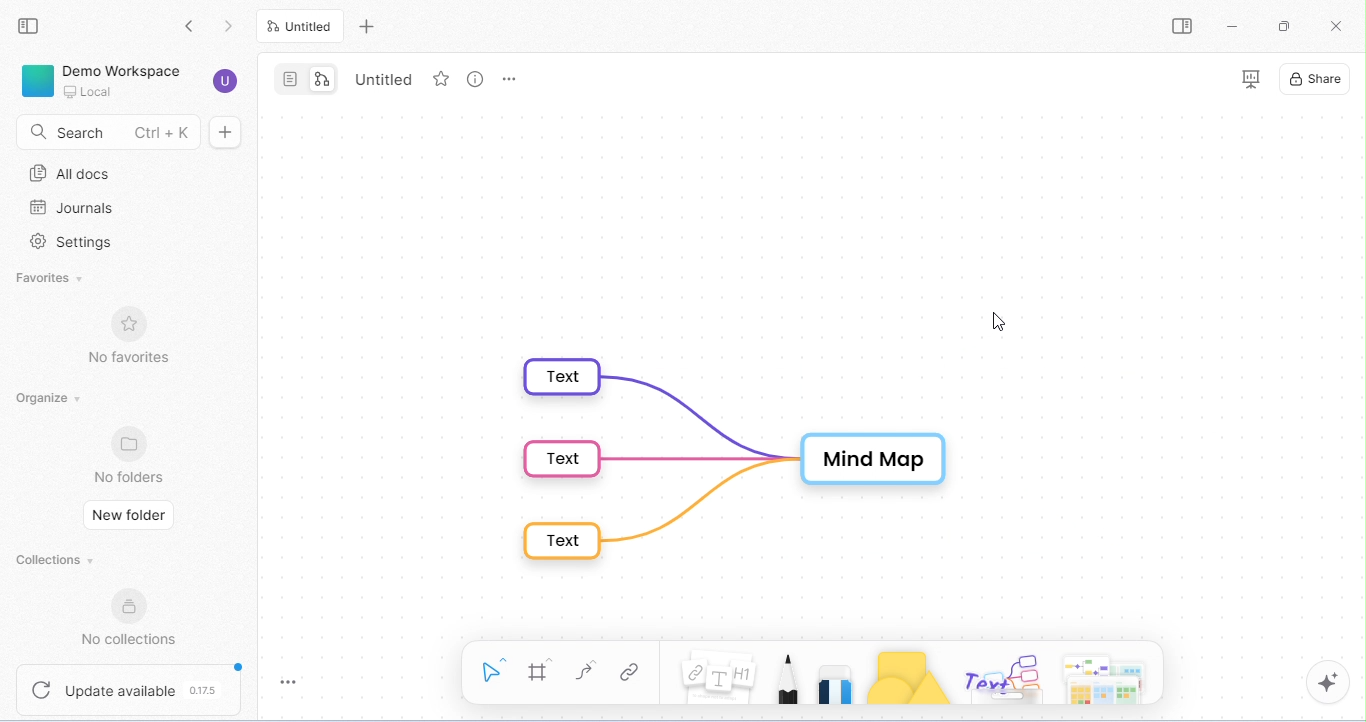 This screenshot has height=722, width=1366. What do you see at coordinates (385, 78) in the screenshot?
I see `tab name` at bounding box center [385, 78].